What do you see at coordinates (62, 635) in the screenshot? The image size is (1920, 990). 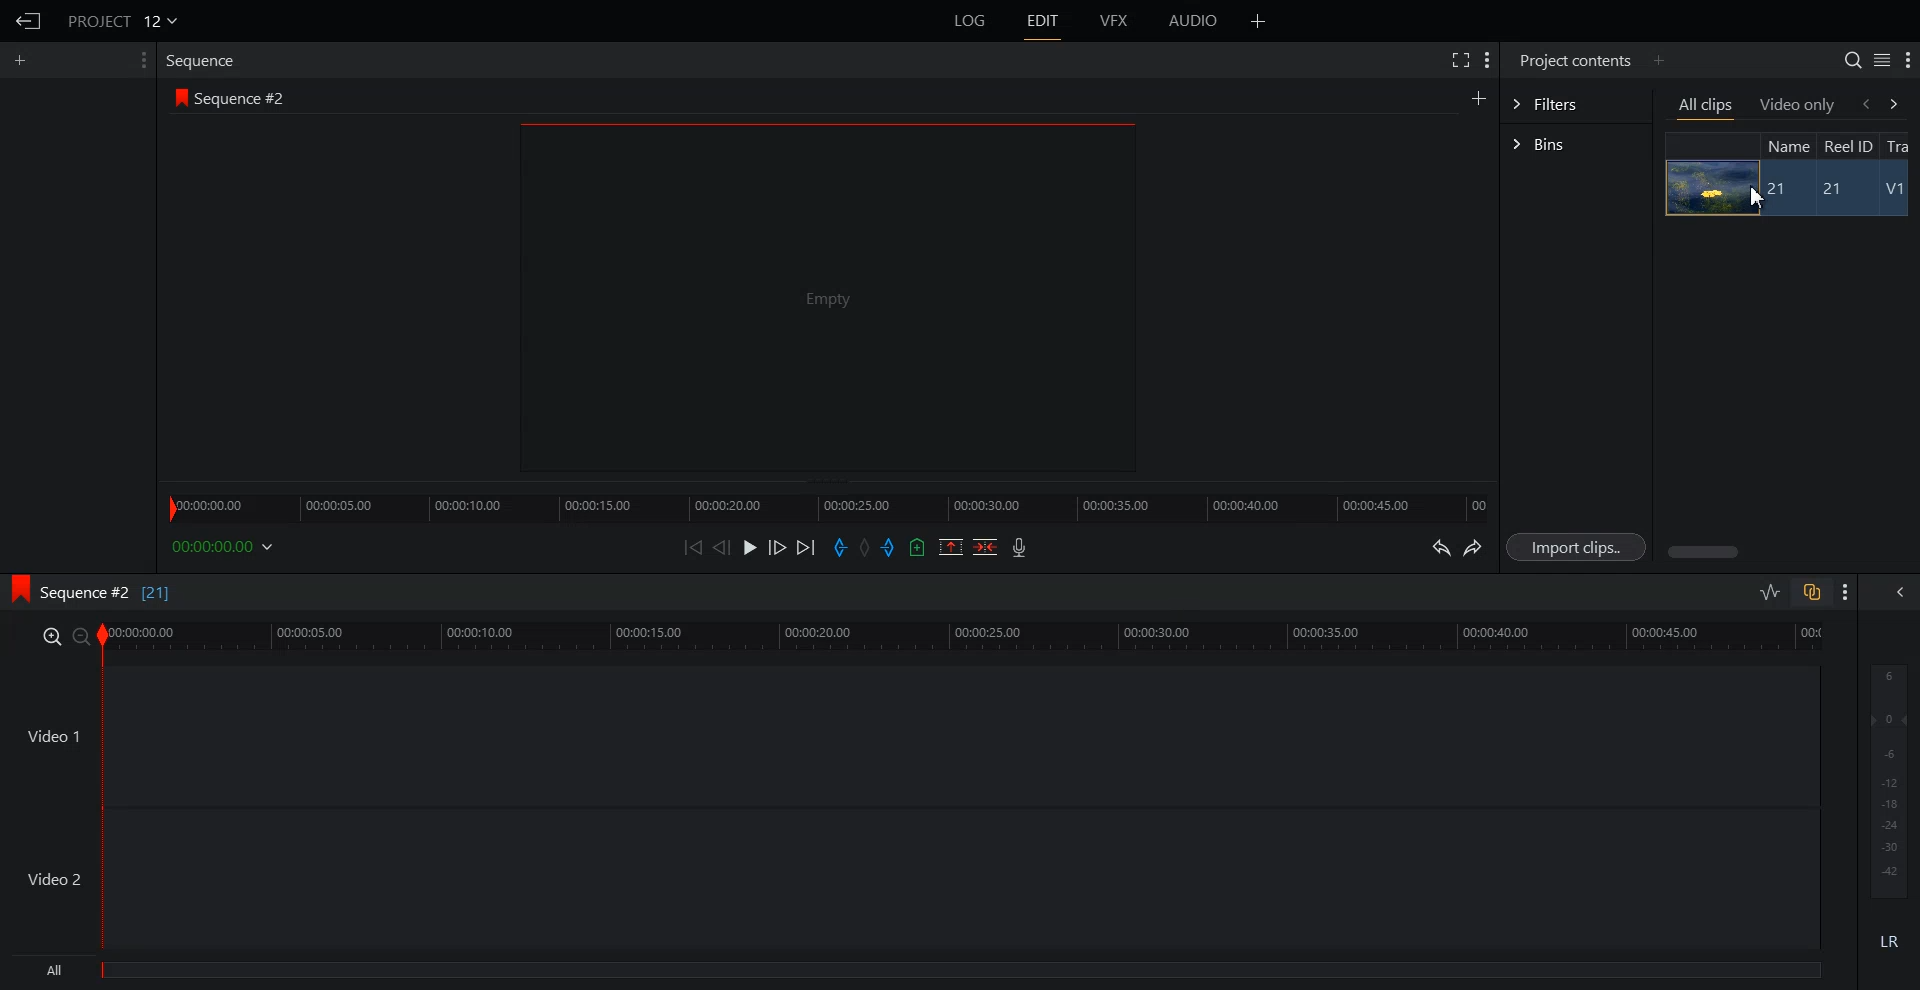 I see `zoom in/zoom out` at bounding box center [62, 635].